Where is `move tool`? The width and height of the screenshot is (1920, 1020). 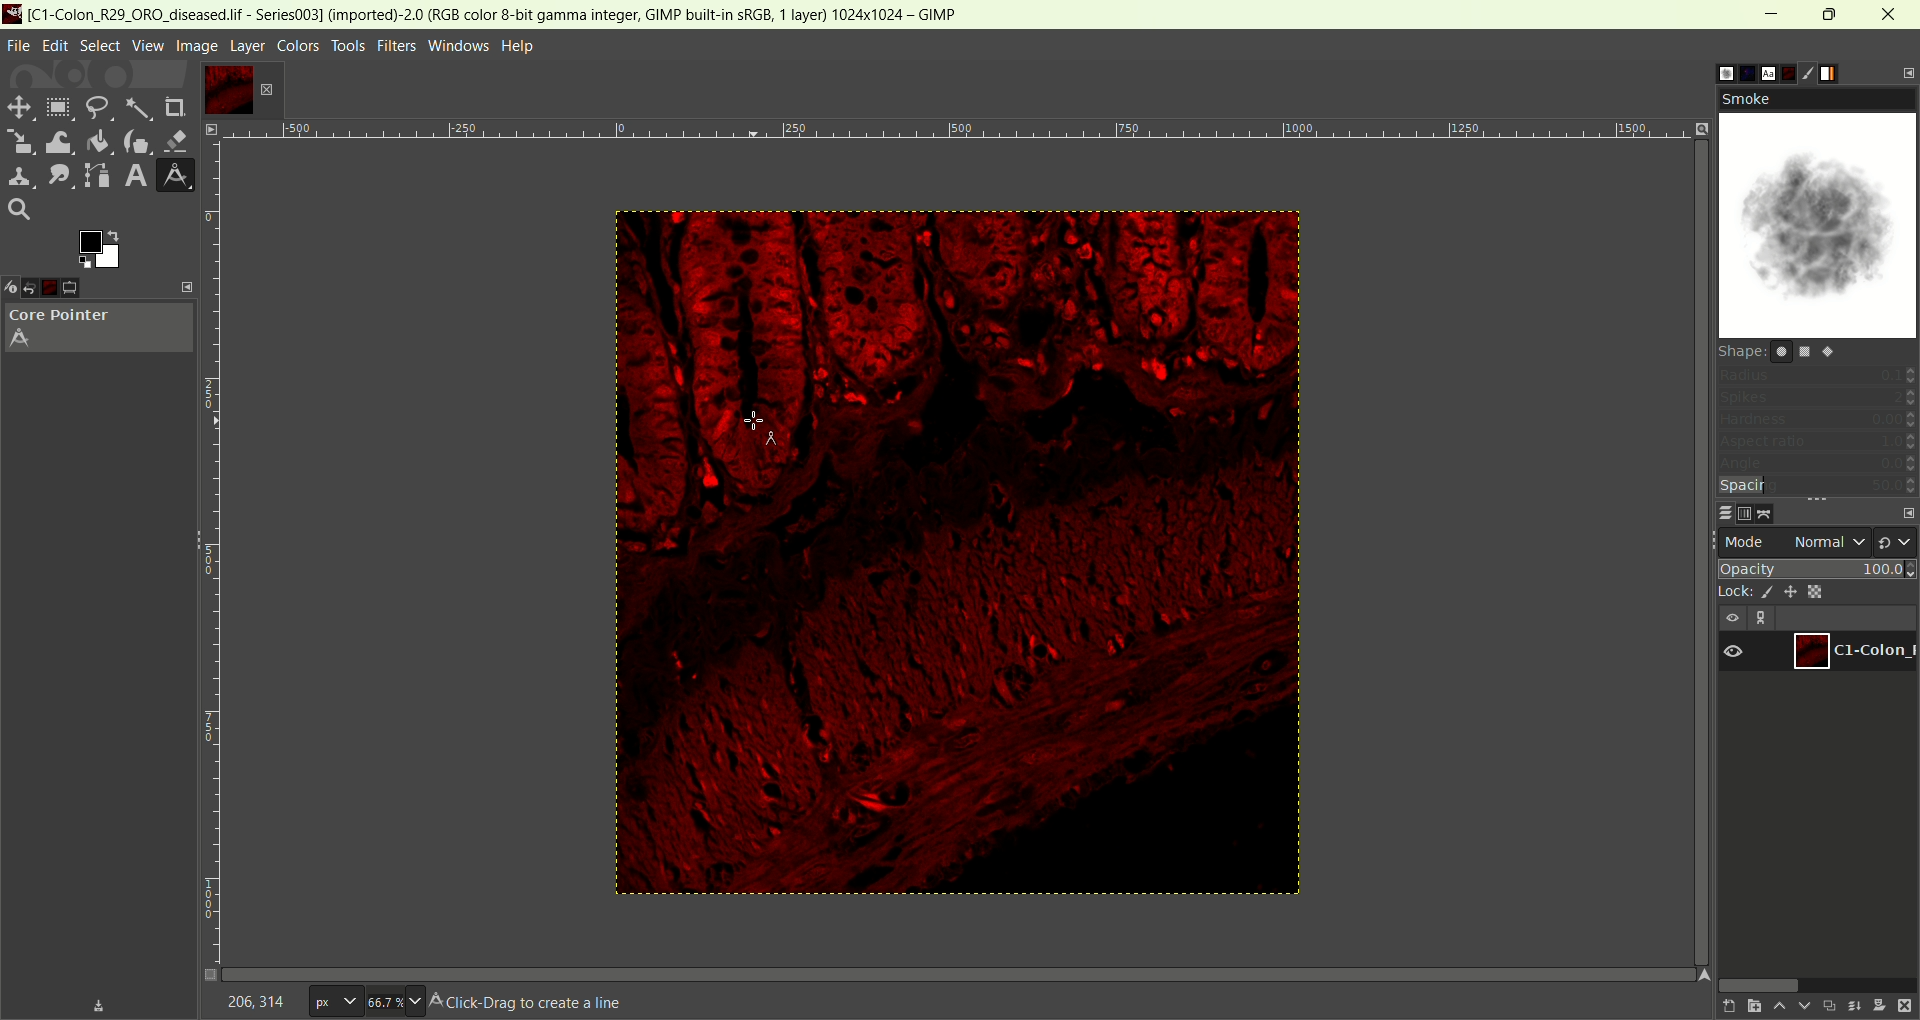
move tool is located at coordinates (17, 105).